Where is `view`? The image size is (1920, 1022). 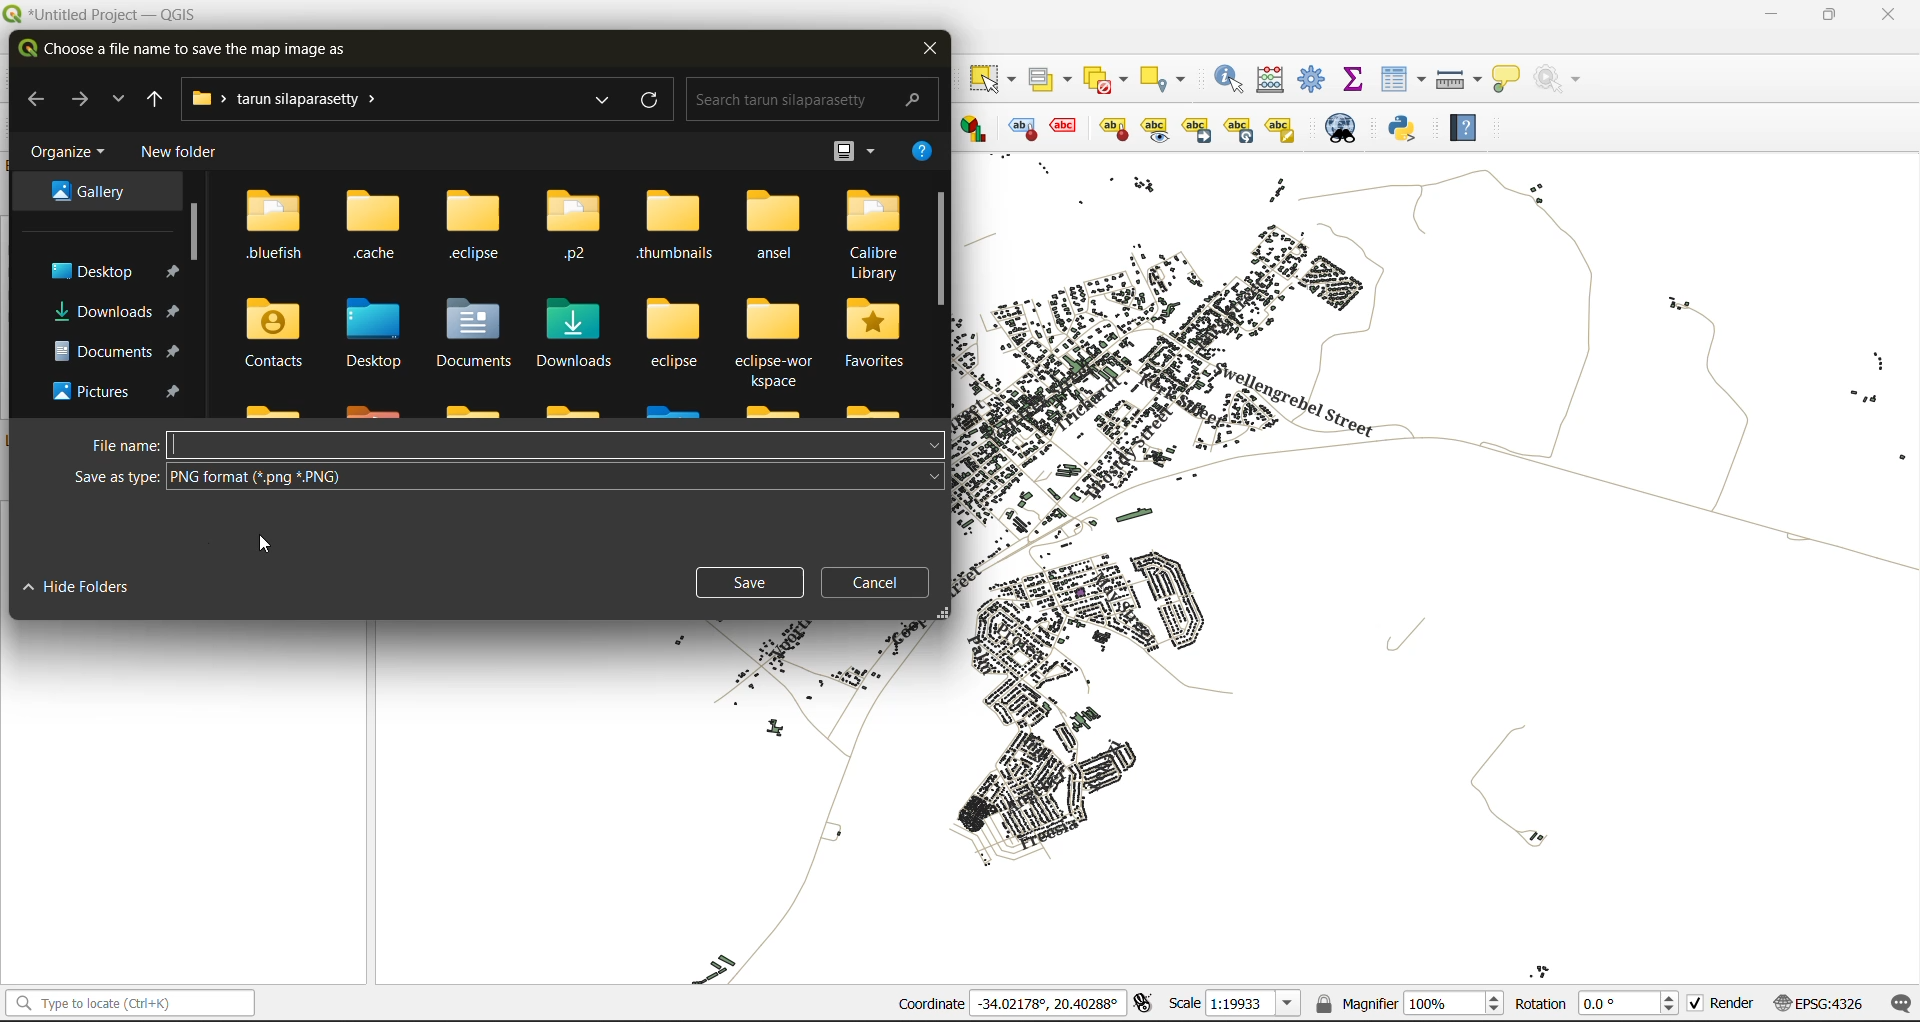 view is located at coordinates (854, 149).